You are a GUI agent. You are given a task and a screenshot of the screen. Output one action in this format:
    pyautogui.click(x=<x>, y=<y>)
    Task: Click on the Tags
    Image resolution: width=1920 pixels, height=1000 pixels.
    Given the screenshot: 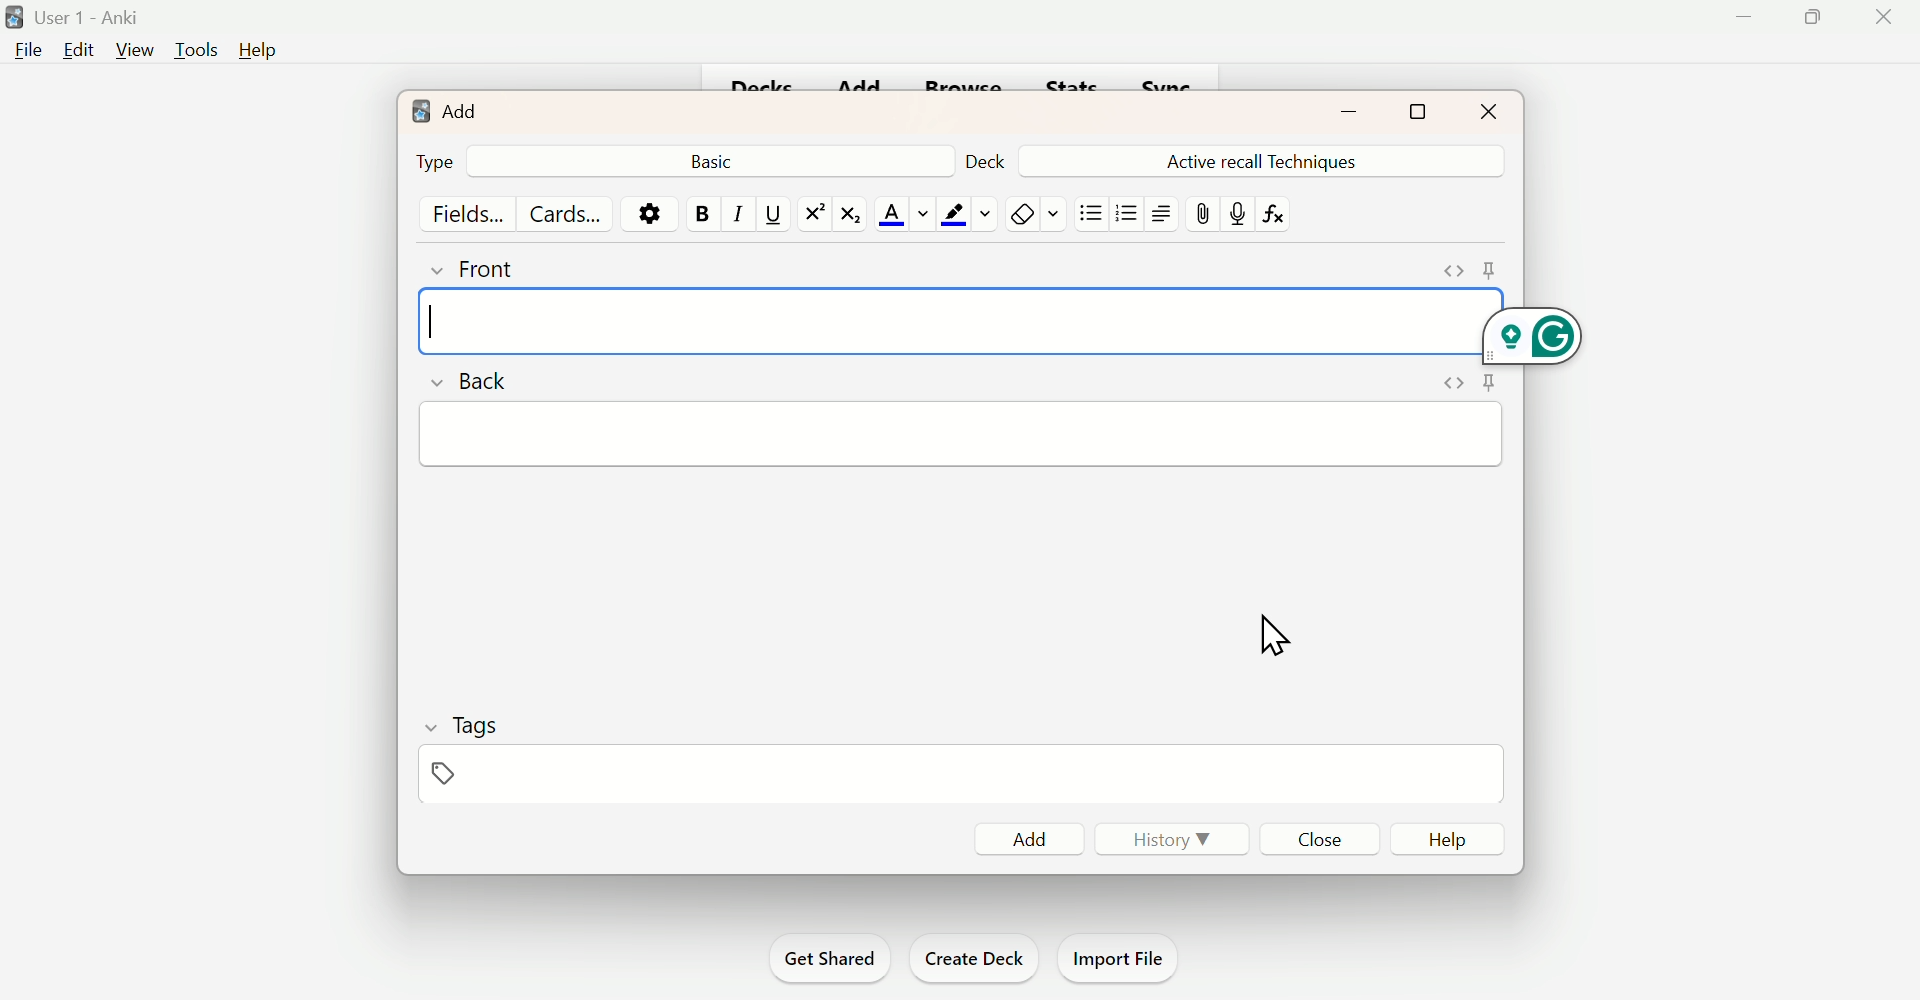 What is the action you would take?
    pyautogui.click(x=468, y=751)
    